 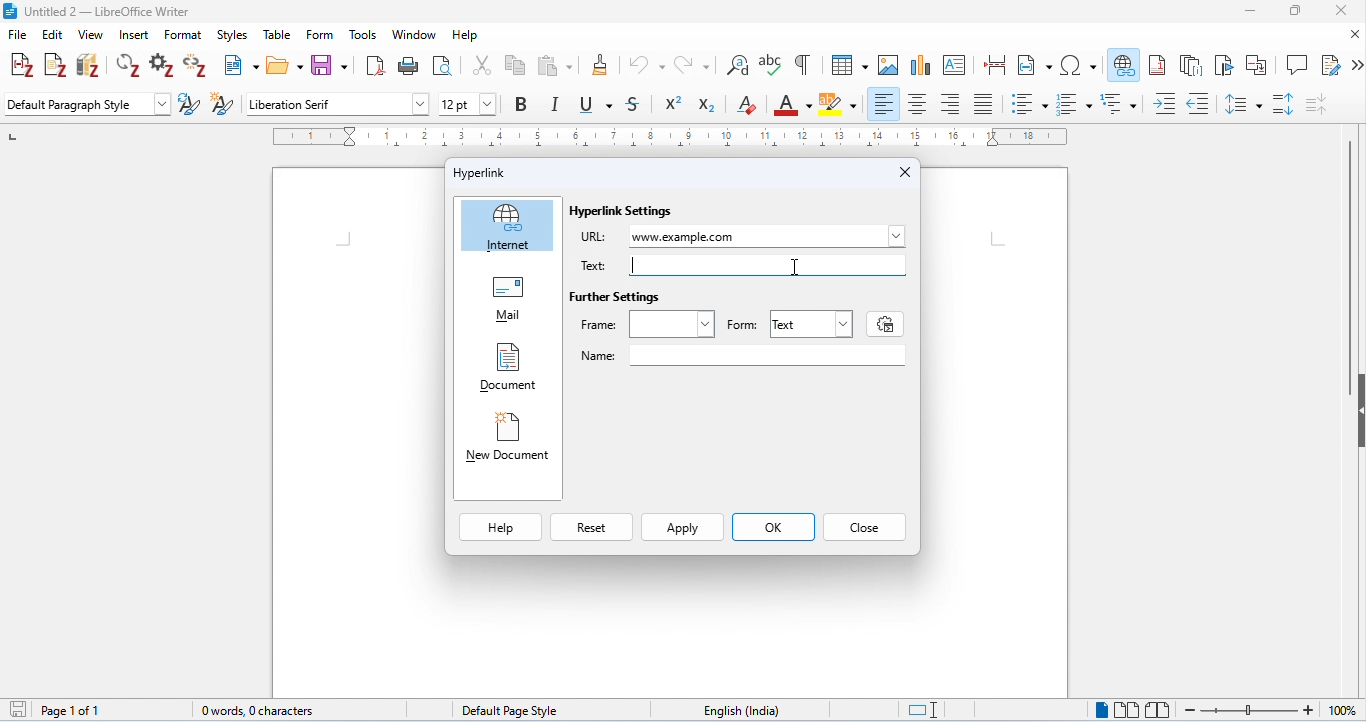 What do you see at coordinates (86, 103) in the screenshot?
I see `default paragraph style` at bounding box center [86, 103].